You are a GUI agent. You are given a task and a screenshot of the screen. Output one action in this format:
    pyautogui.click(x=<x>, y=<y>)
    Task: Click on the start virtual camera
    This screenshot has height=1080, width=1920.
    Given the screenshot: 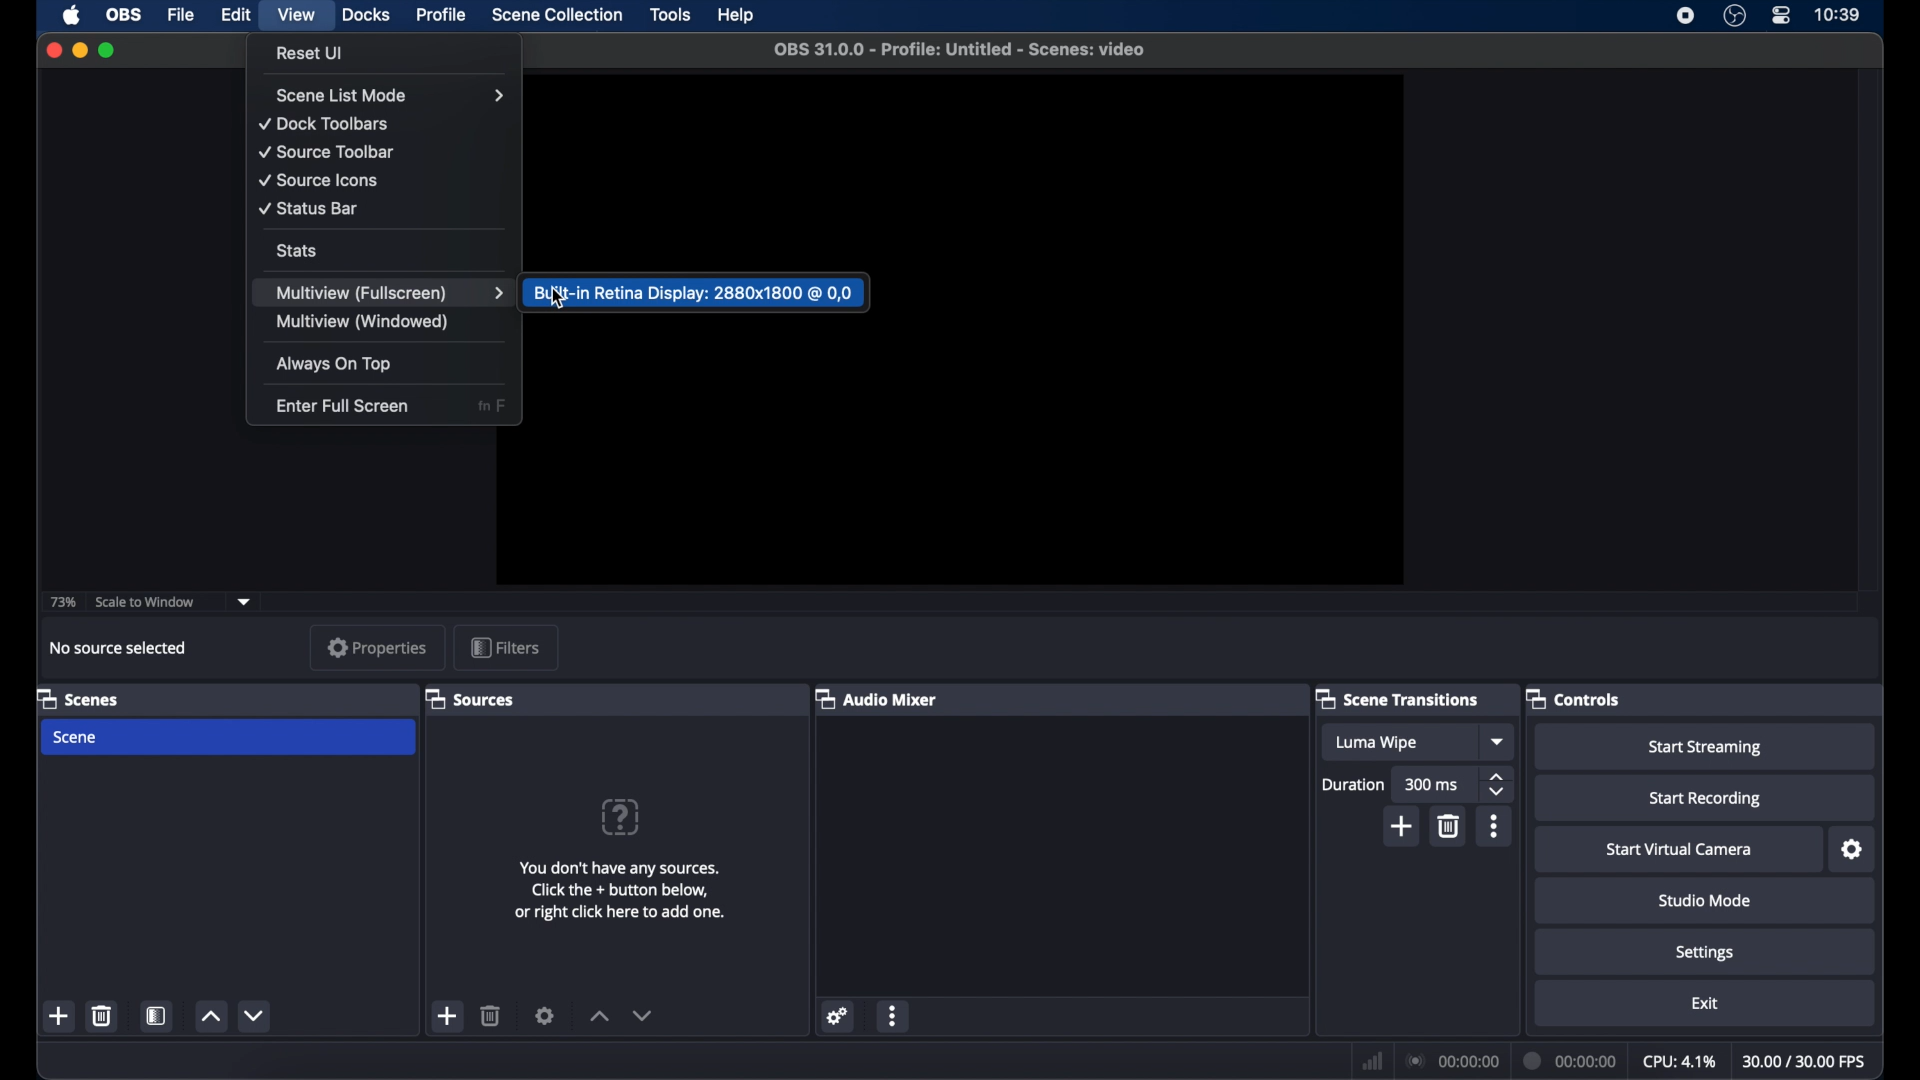 What is the action you would take?
    pyautogui.click(x=1676, y=848)
    